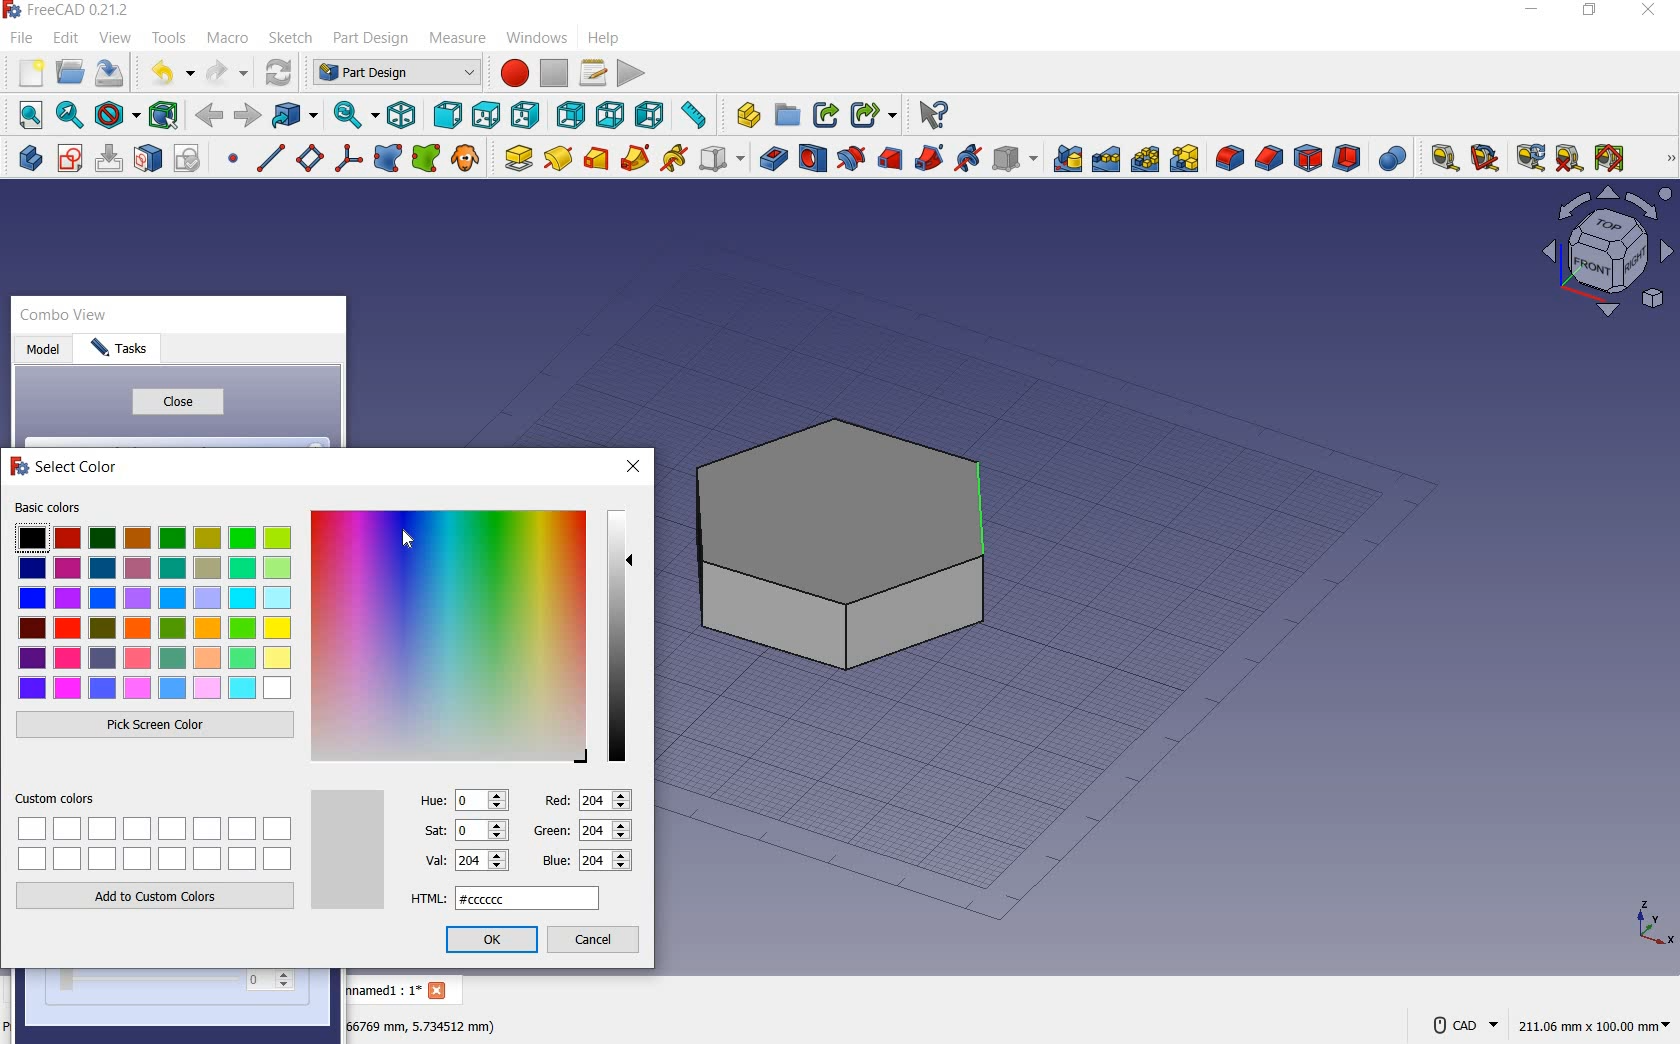 Image resolution: width=1680 pixels, height=1044 pixels. Describe the element at coordinates (584, 861) in the screenshot. I see `Blue: 204` at that location.